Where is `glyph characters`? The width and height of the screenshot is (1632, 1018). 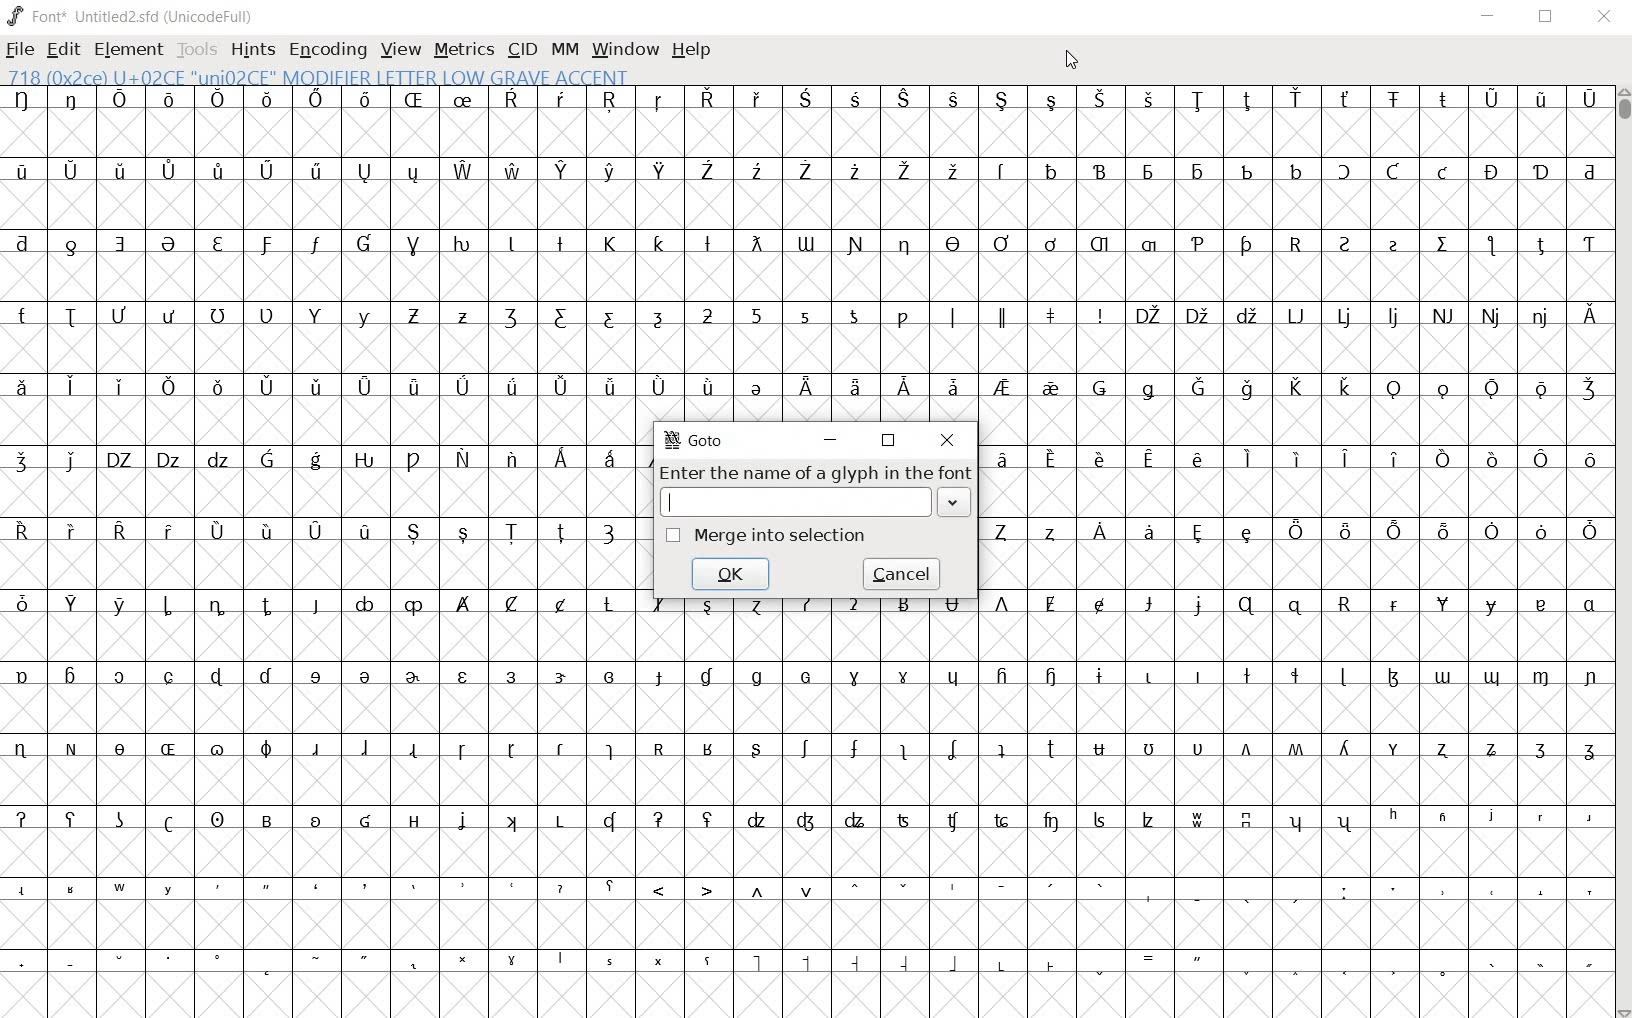
glyph characters is located at coordinates (1128, 838).